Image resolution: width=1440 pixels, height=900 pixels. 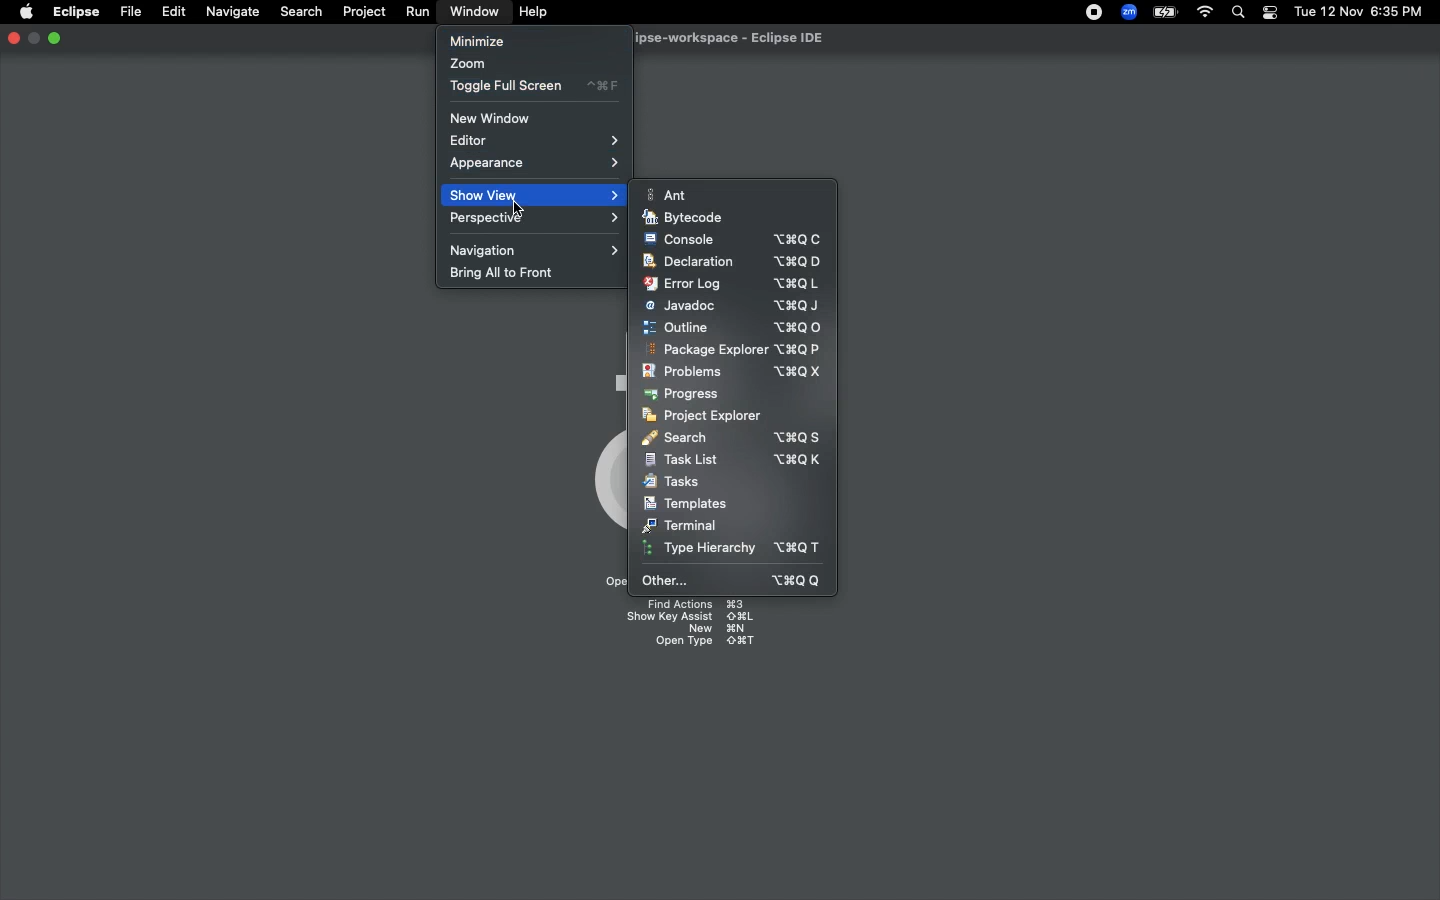 I want to click on Ant, so click(x=671, y=194).